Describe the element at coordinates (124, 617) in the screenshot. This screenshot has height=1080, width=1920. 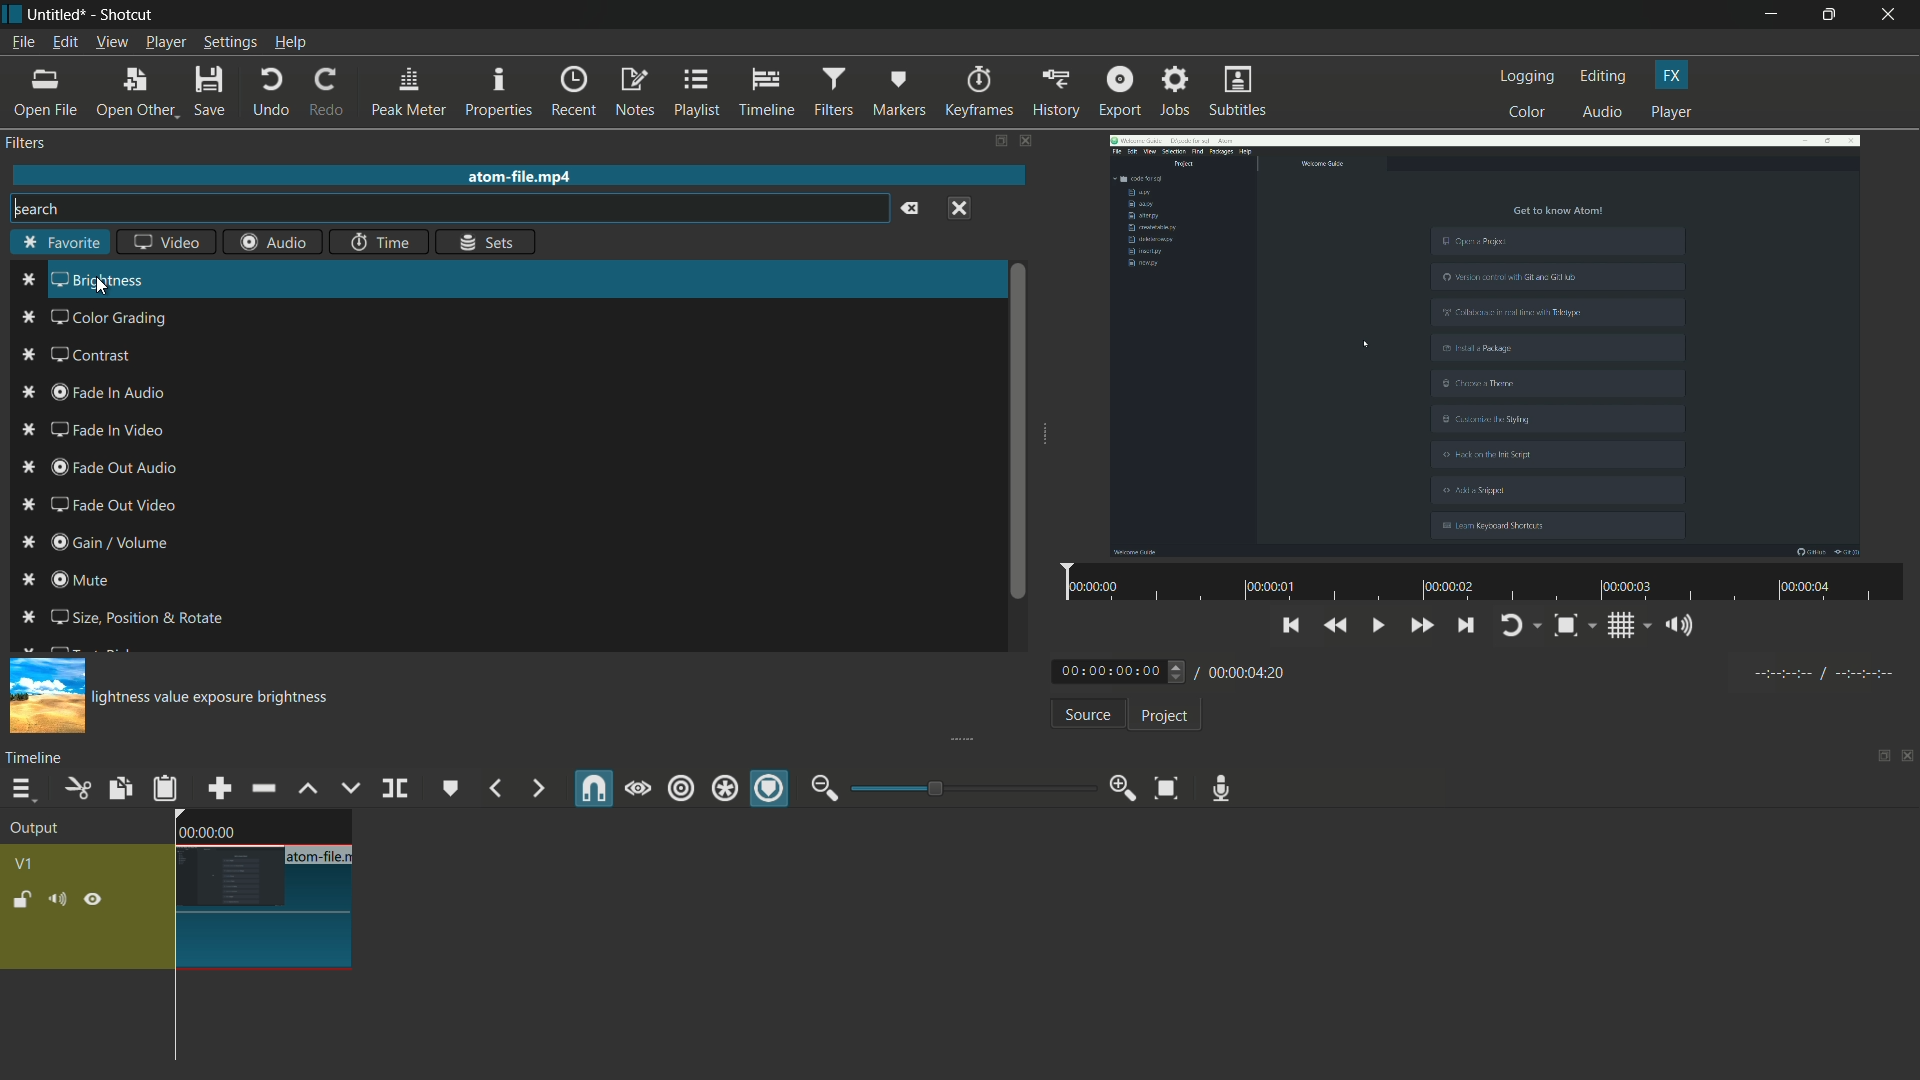
I see `size, position and rotate` at that location.